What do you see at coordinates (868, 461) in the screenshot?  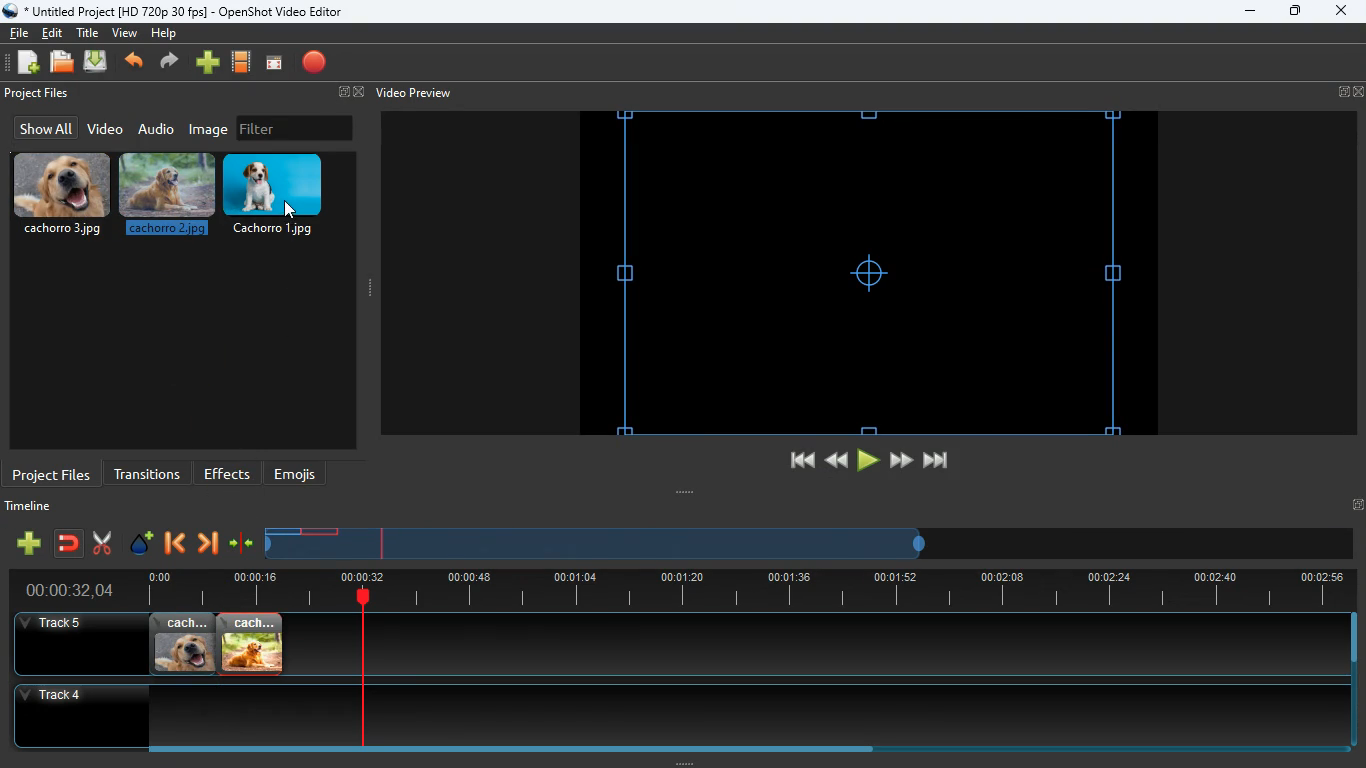 I see `play` at bounding box center [868, 461].